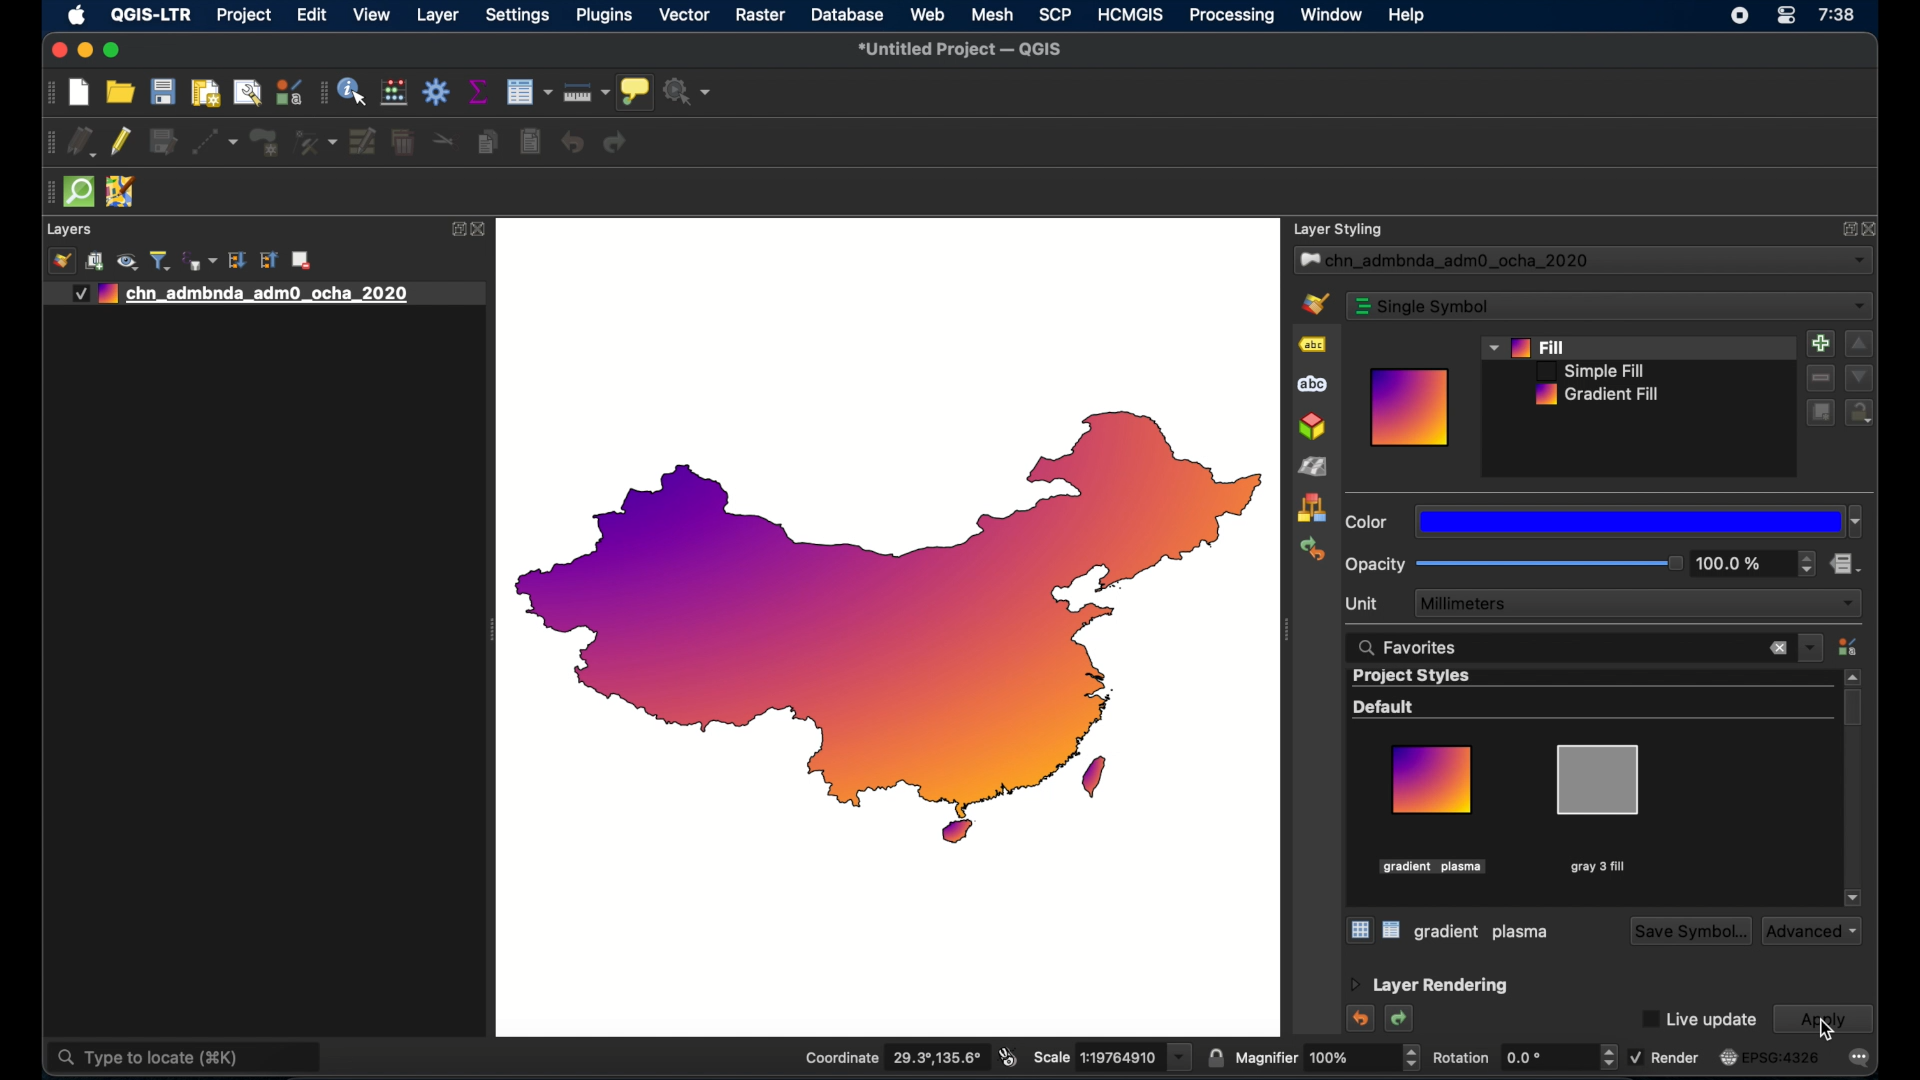  What do you see at coordinates (481, 230) in the screenshot?
I see `close` at bounding box center [481, 230].